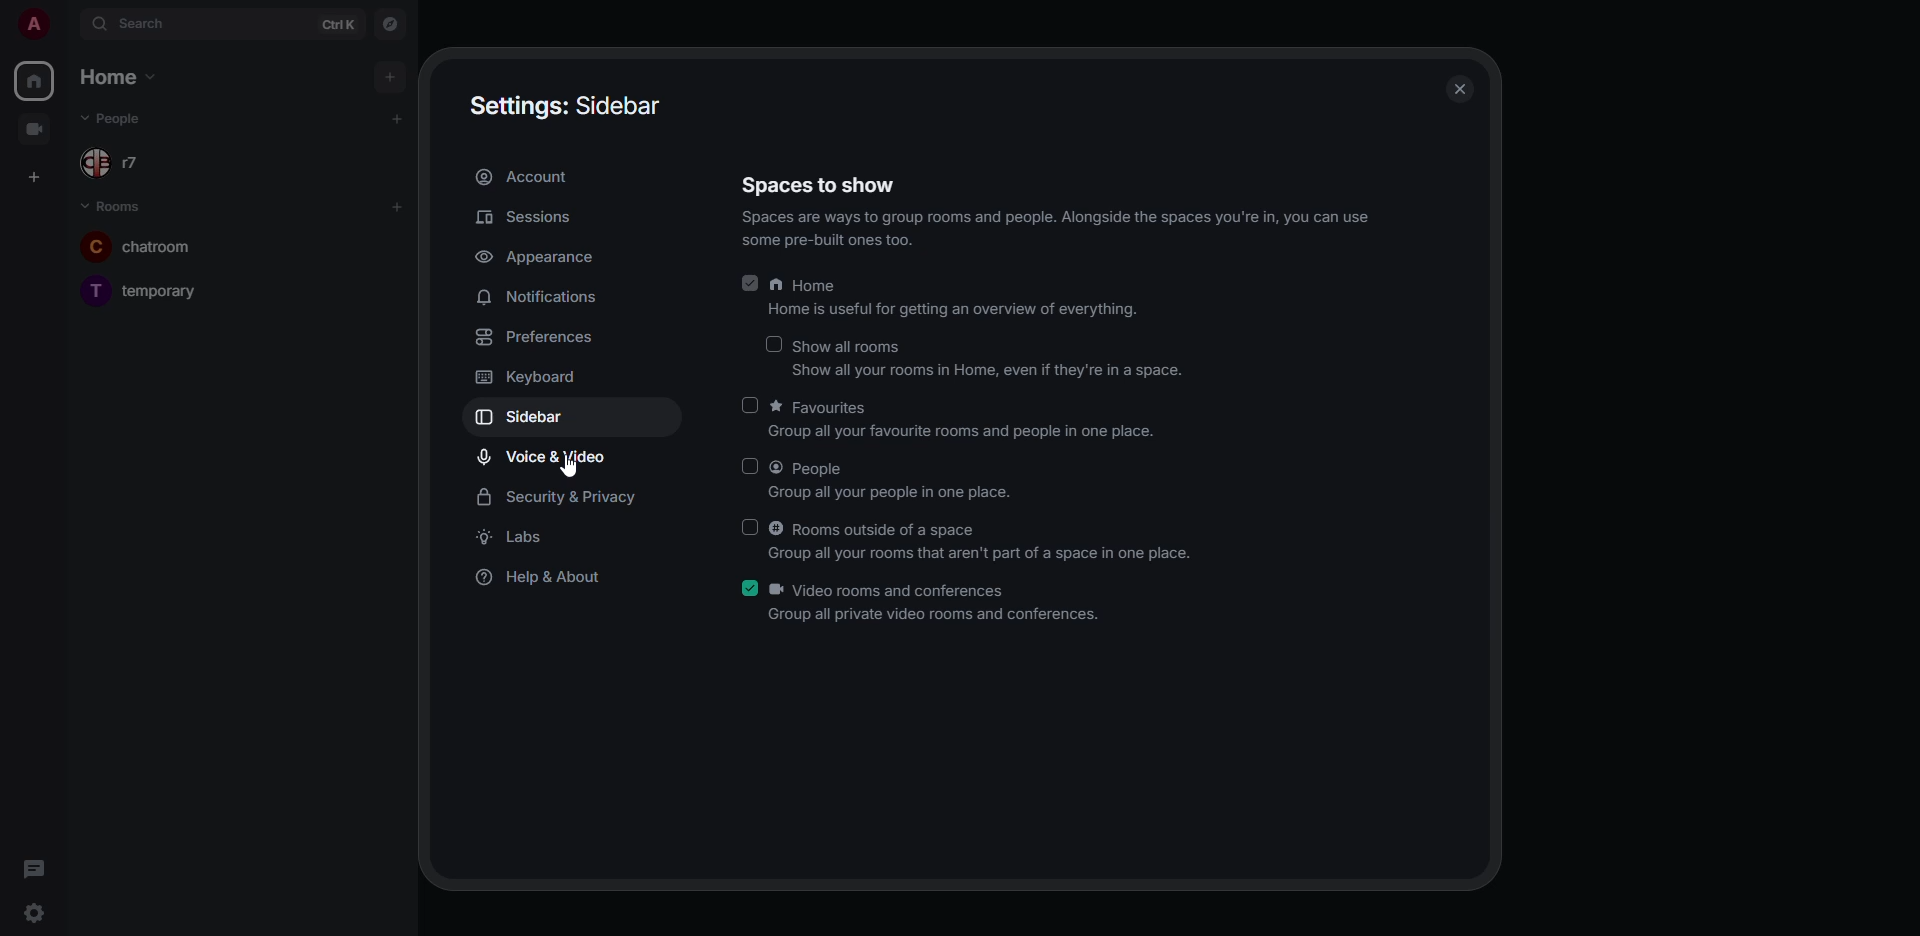 The width and height of the screenshot is (1920, 936). What do you see at coordinates (31, 912) in the screenshot?
I see `quick settings` at bounding box center [31, 912].